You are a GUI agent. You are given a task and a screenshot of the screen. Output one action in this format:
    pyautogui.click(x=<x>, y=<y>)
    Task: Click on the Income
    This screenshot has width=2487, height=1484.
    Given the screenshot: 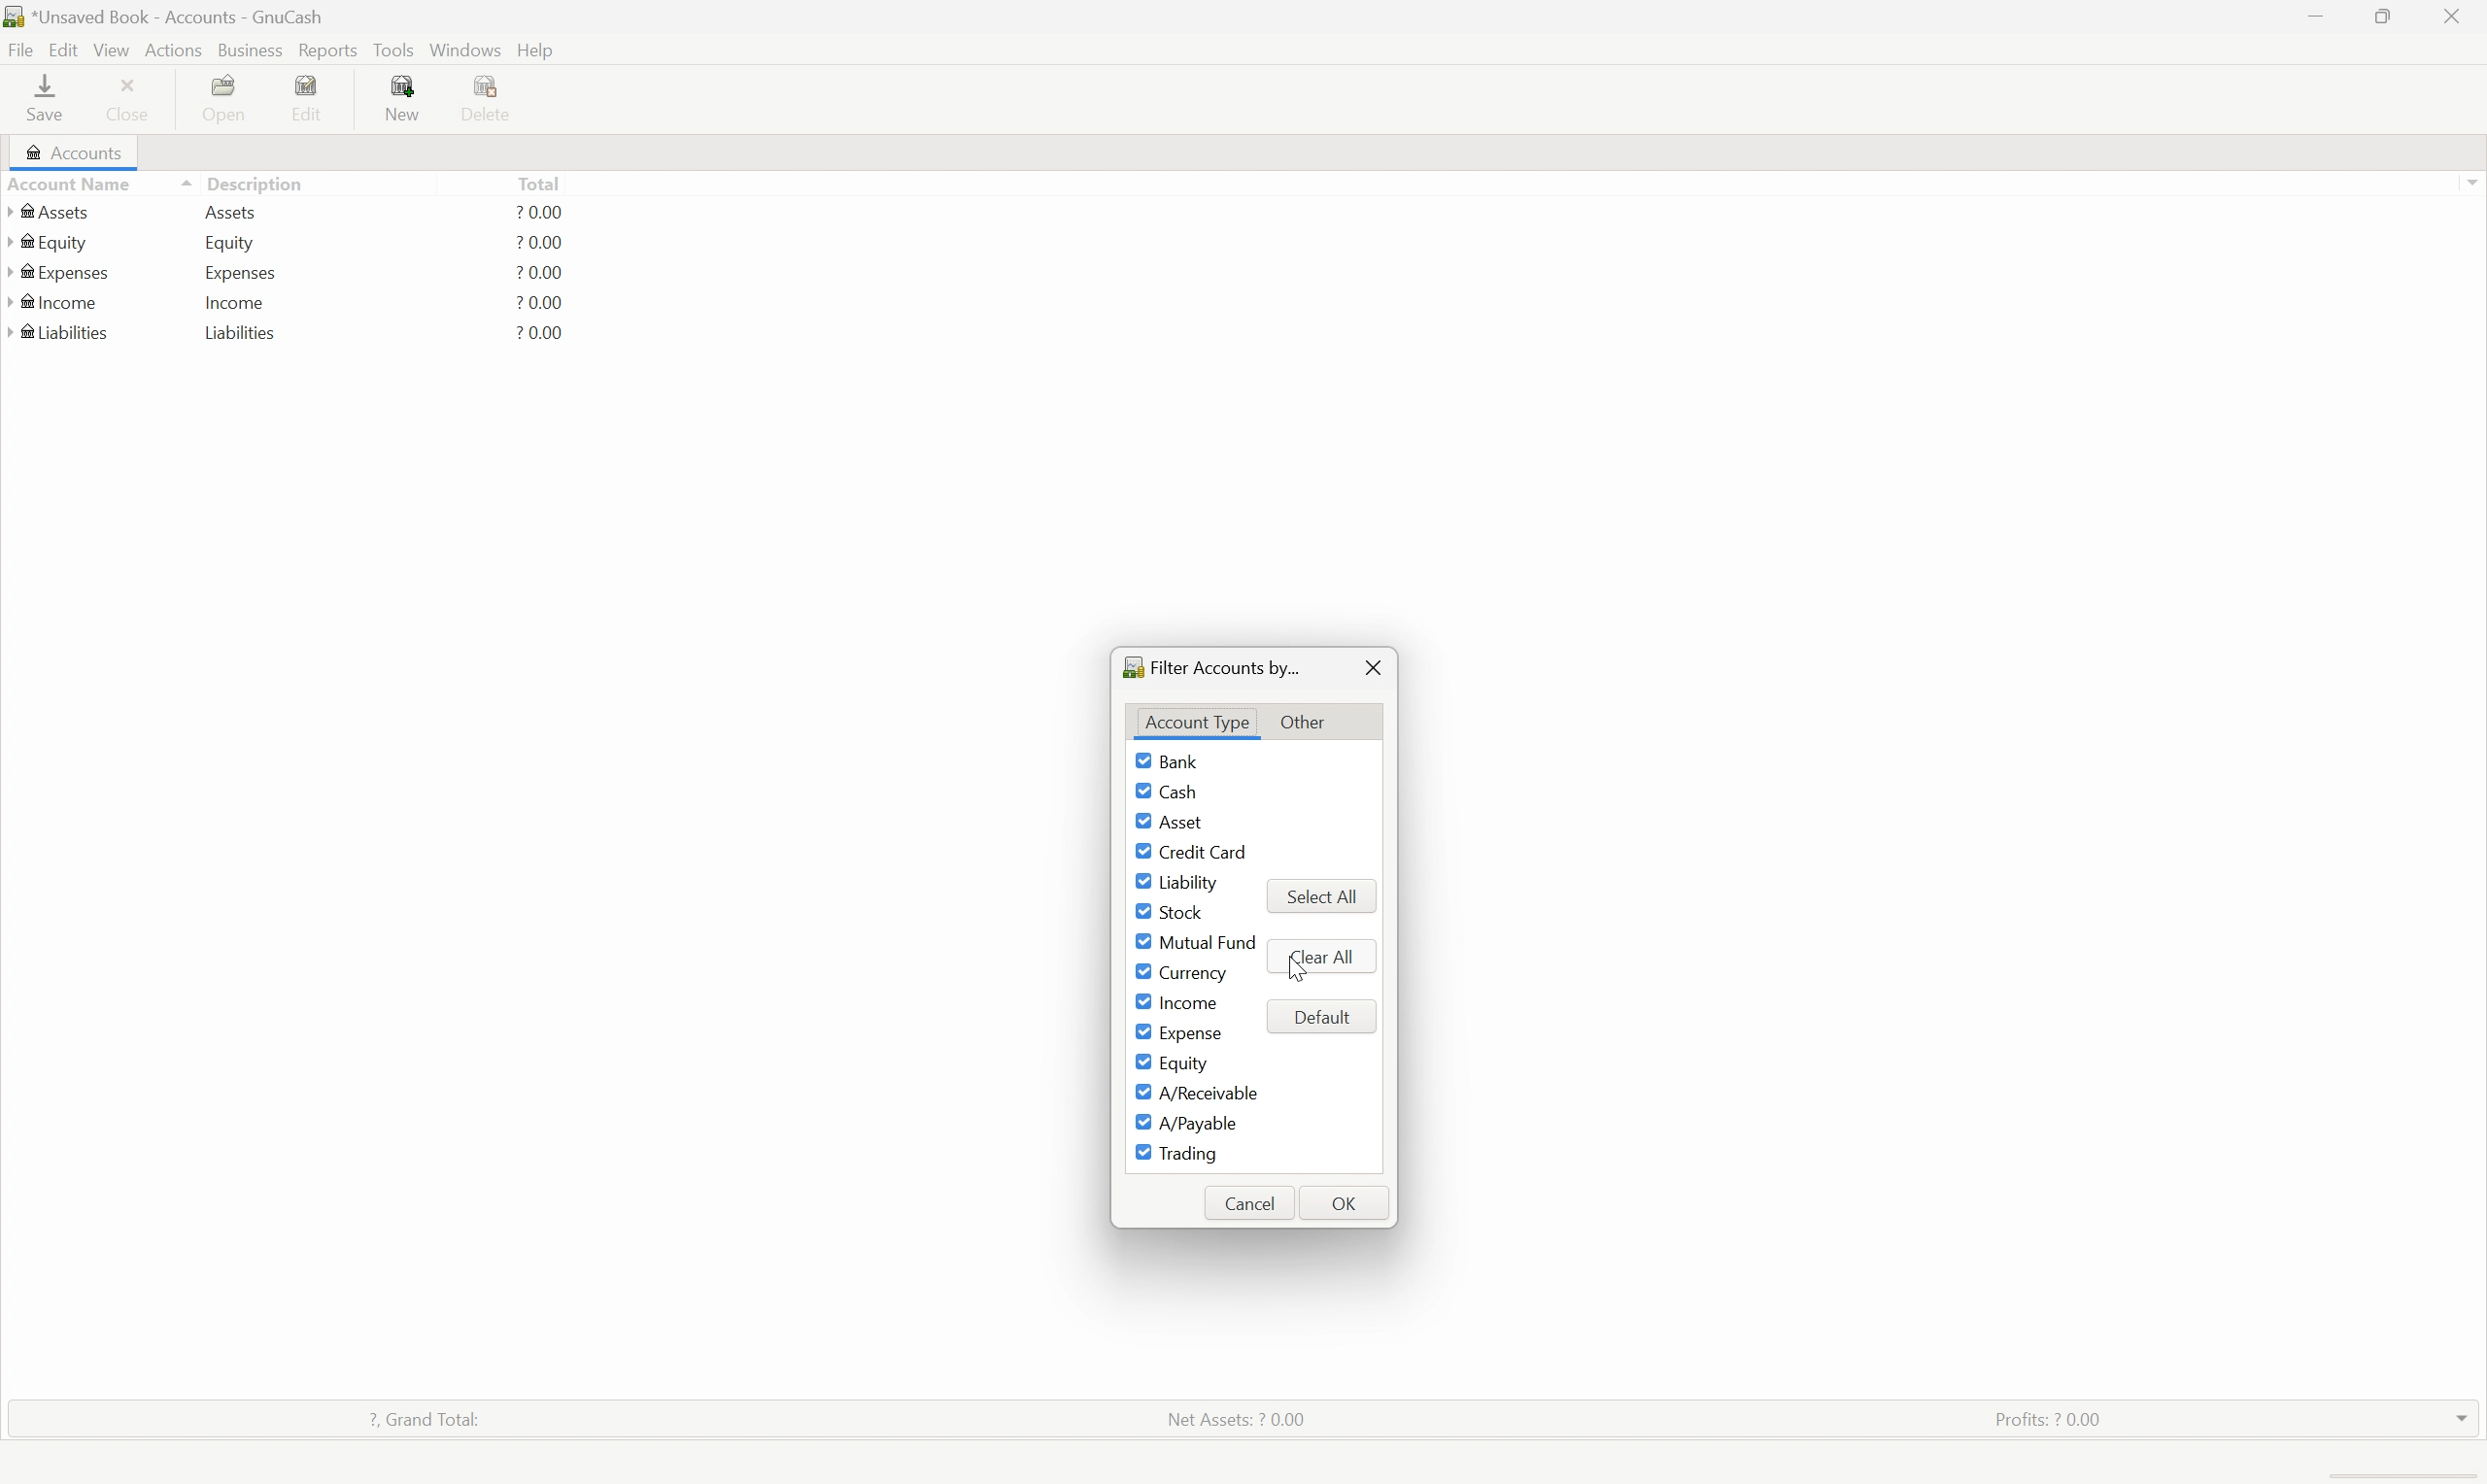 What is the action you would take?
    pyautogui.click(x=61, y=301)
    